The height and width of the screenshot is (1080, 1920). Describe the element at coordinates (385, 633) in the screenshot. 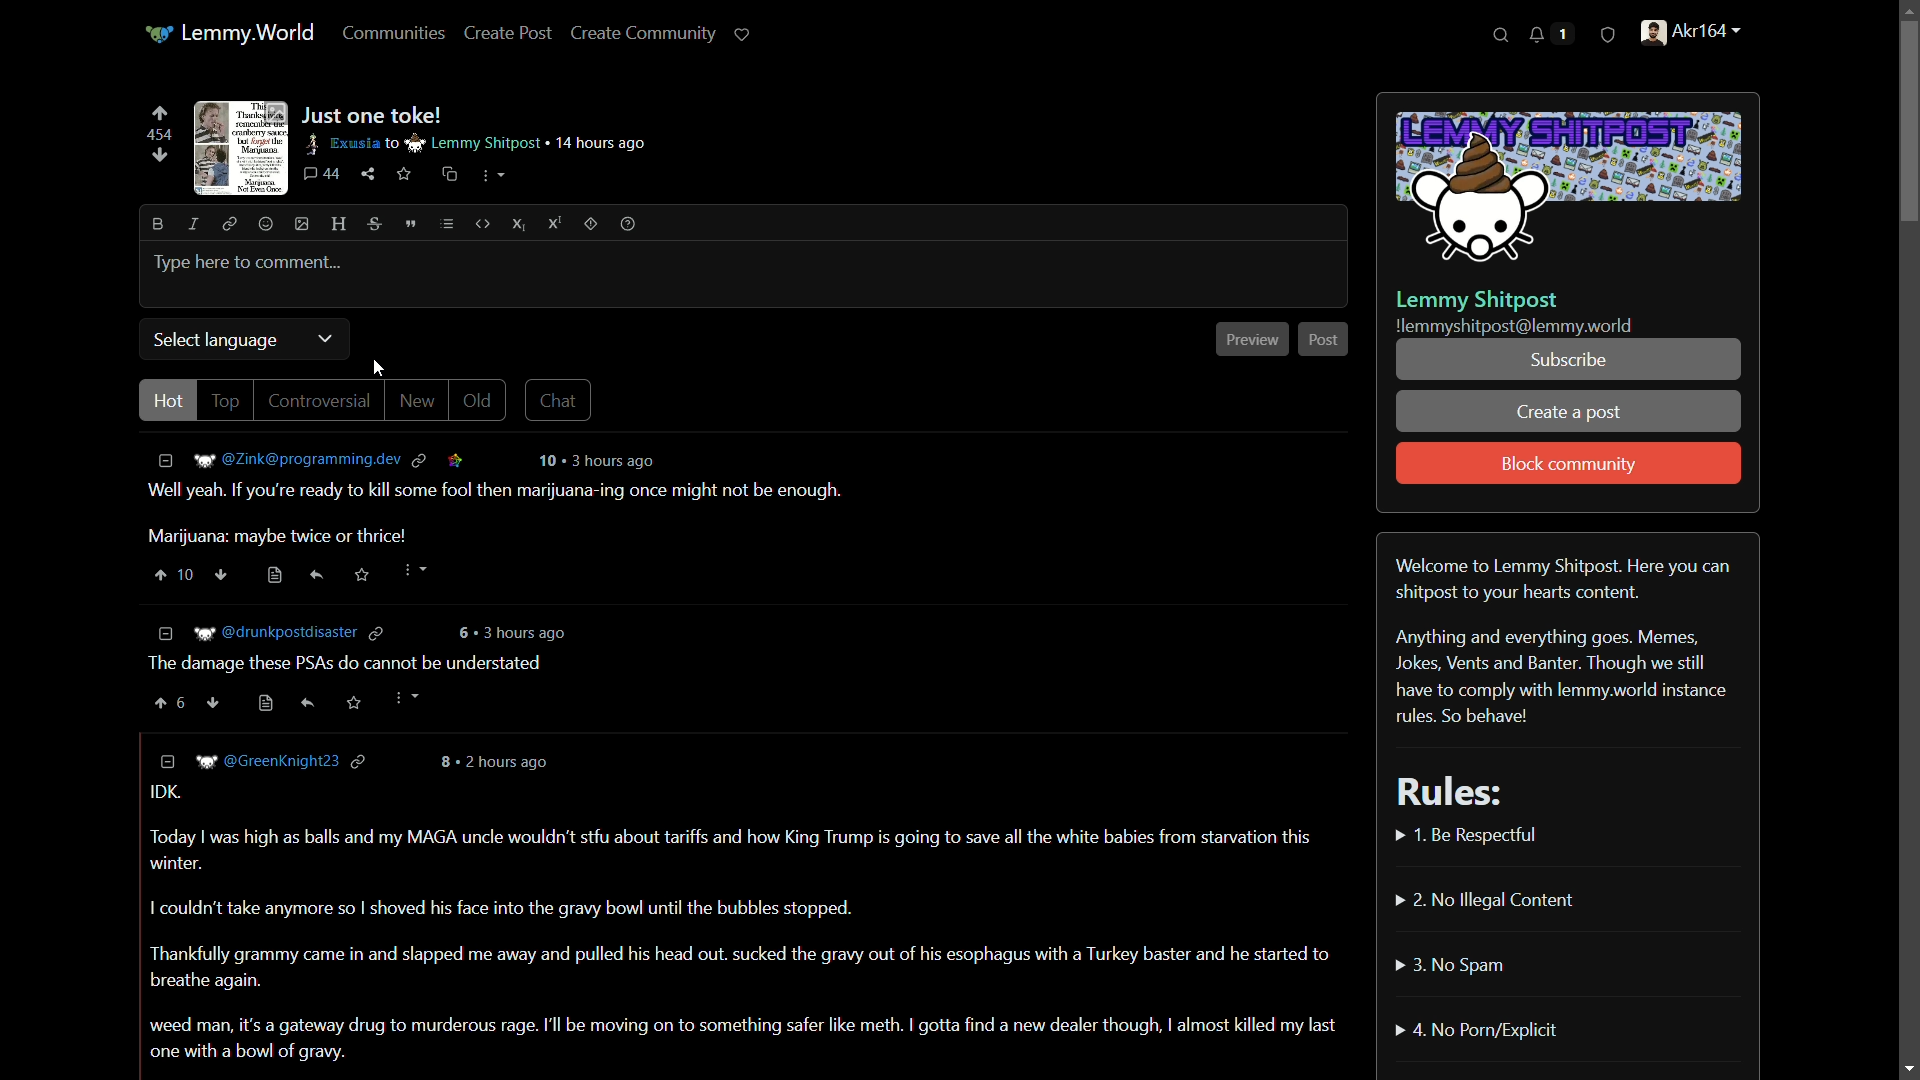

I see `link` at that location.